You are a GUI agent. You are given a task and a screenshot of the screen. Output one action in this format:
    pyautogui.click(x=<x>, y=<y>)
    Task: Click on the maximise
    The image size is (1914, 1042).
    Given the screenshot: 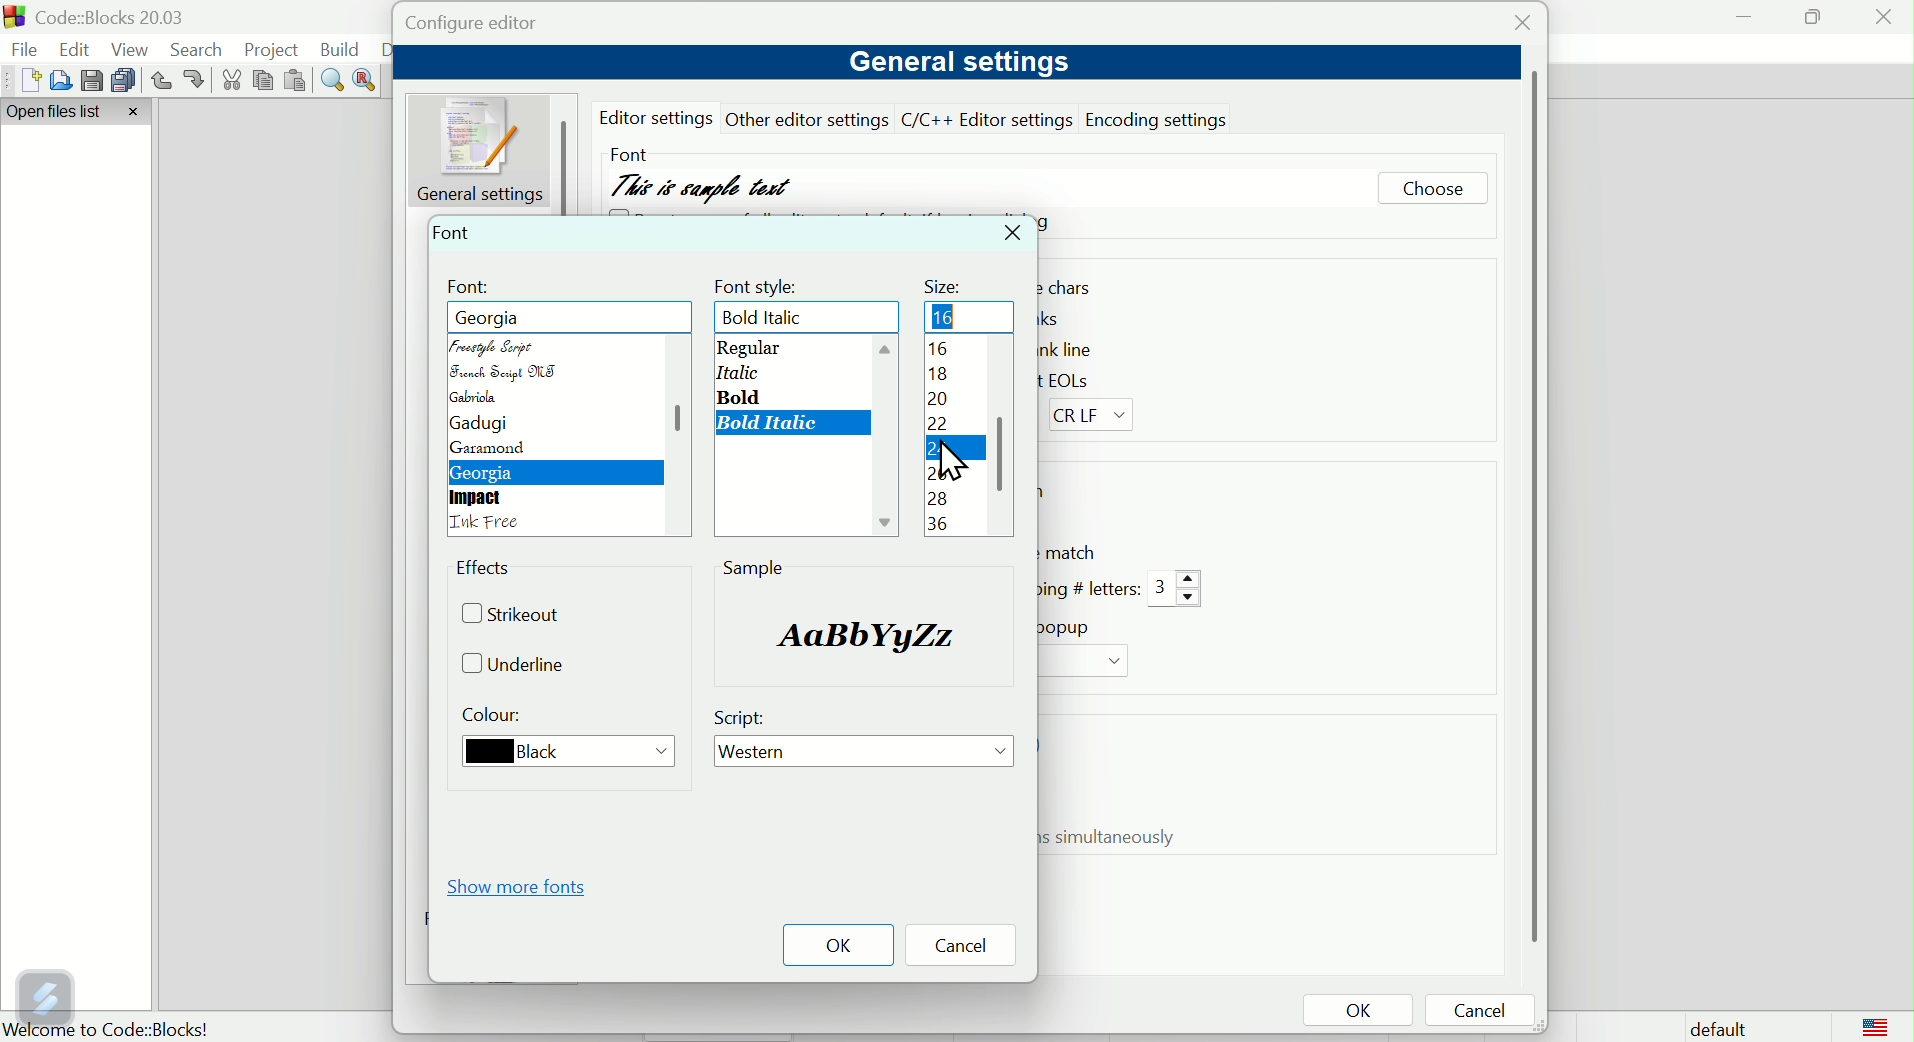 What is the action you would take?
    pyautogui.click(x=1811, y=16)
    